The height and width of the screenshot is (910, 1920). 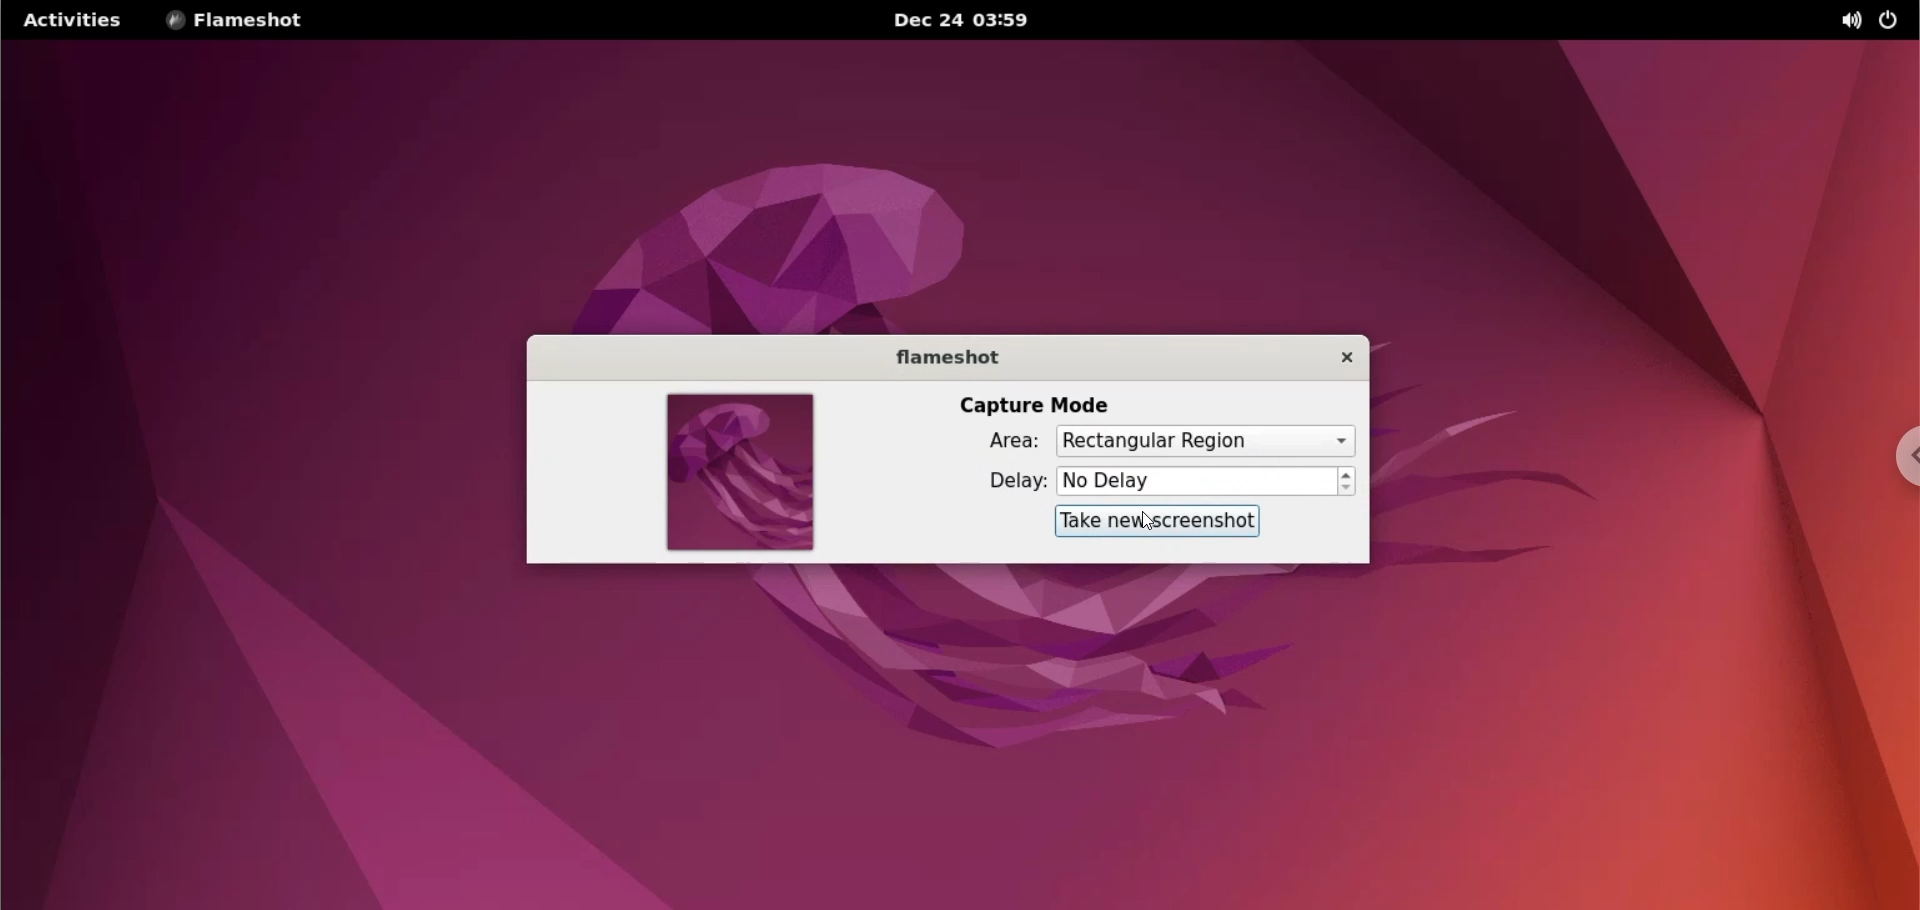 I want to click on increment or decrement delay, so click(x=1345, y=482).